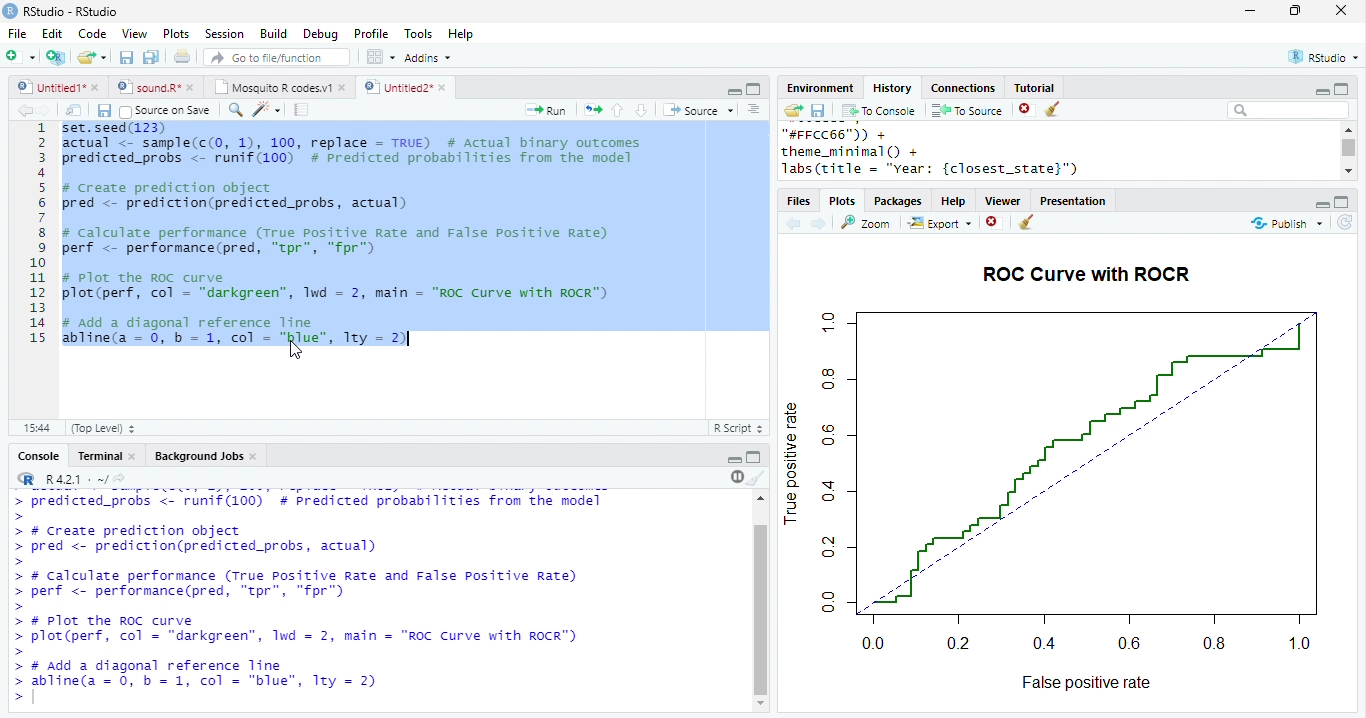 Image resolution: width=1366 pixels, height=718 pixels. What do you see at coordinates (866, 223) in the screenshot?
I see `Zoom` at bounding box center [866, 223].